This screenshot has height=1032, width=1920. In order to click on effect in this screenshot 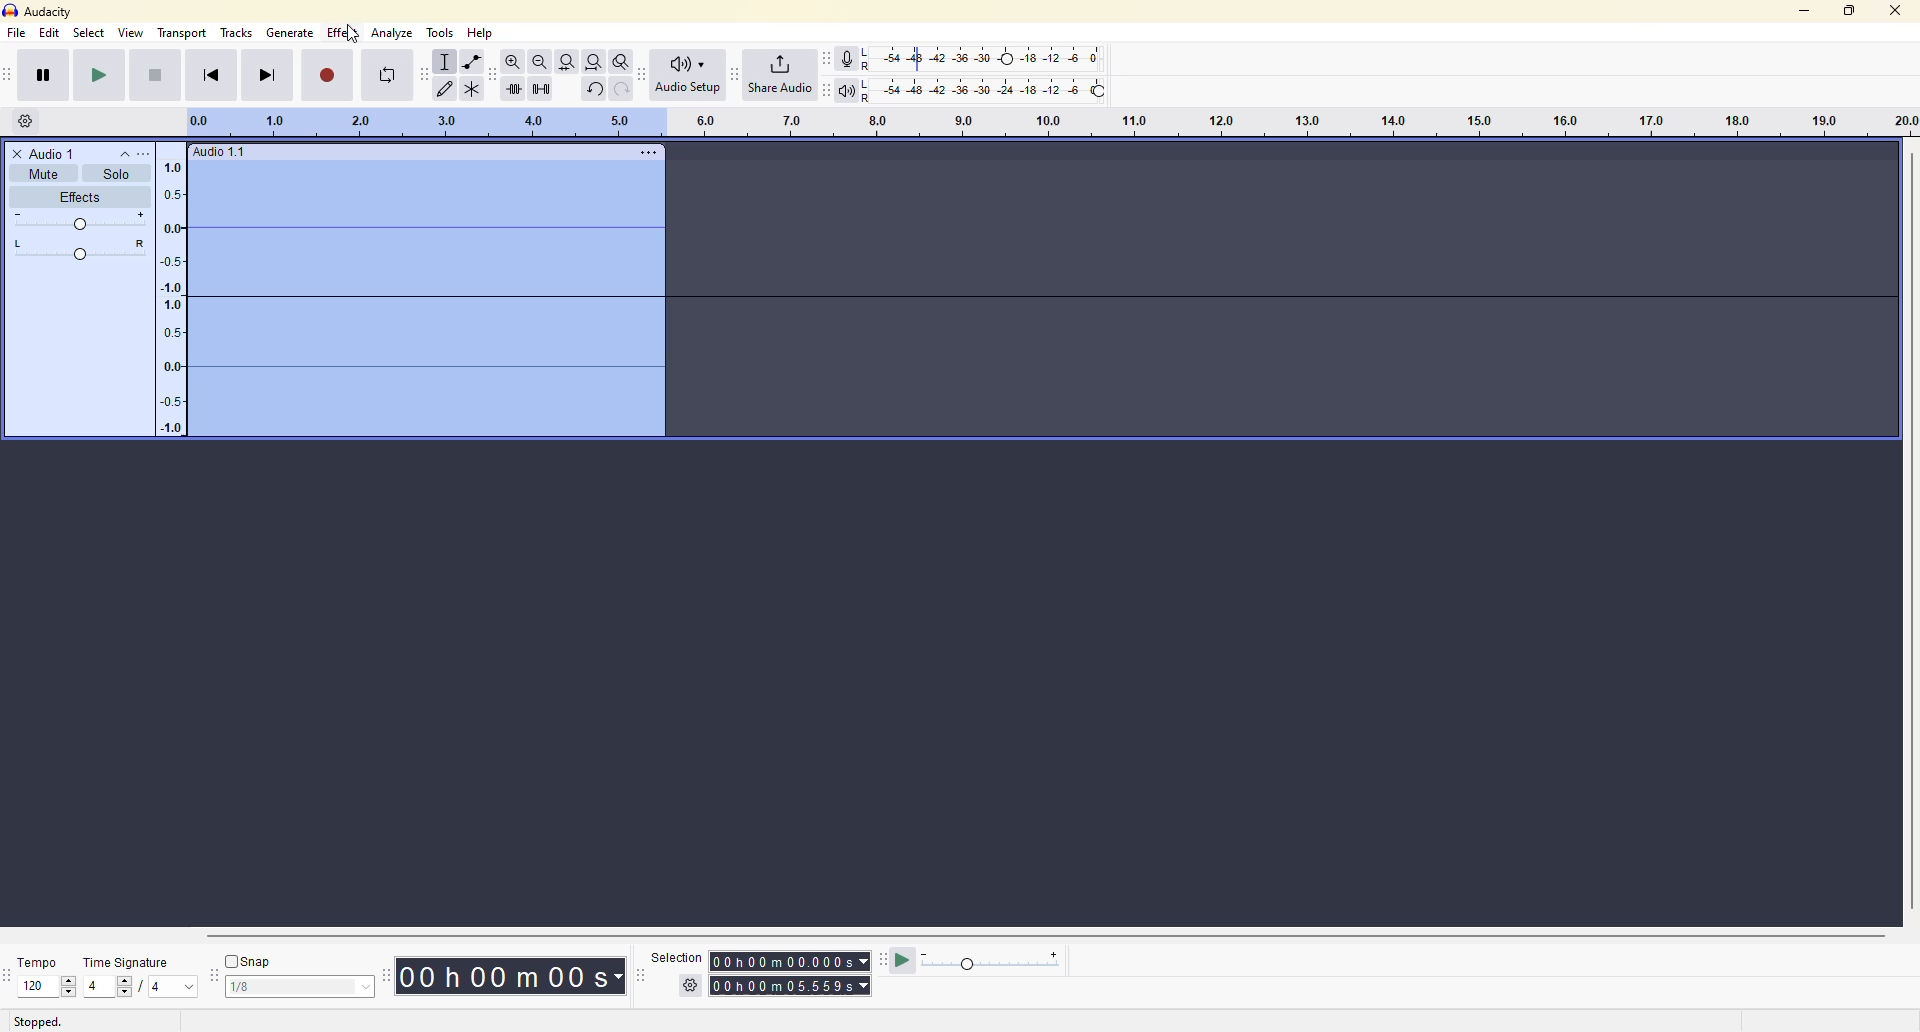, I will do `click(344, 32)`.